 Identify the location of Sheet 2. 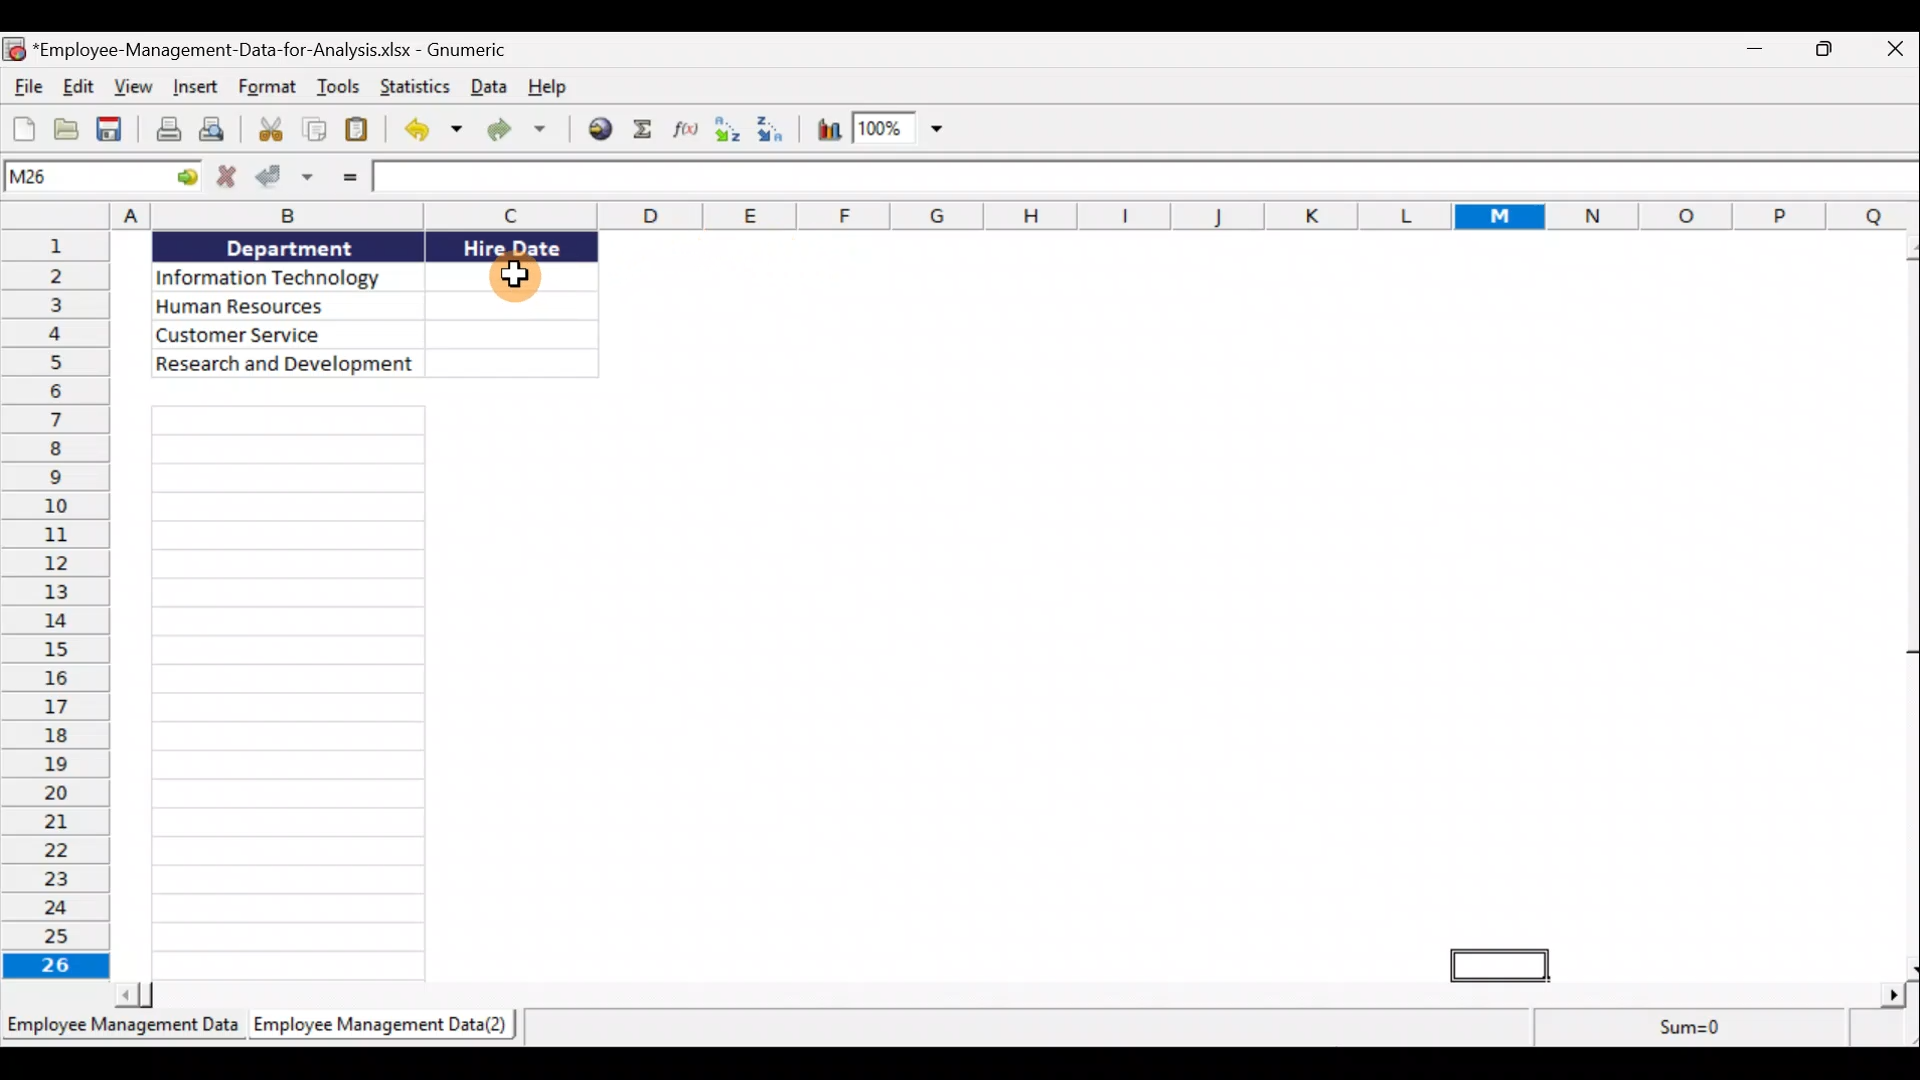
(391, 1031).